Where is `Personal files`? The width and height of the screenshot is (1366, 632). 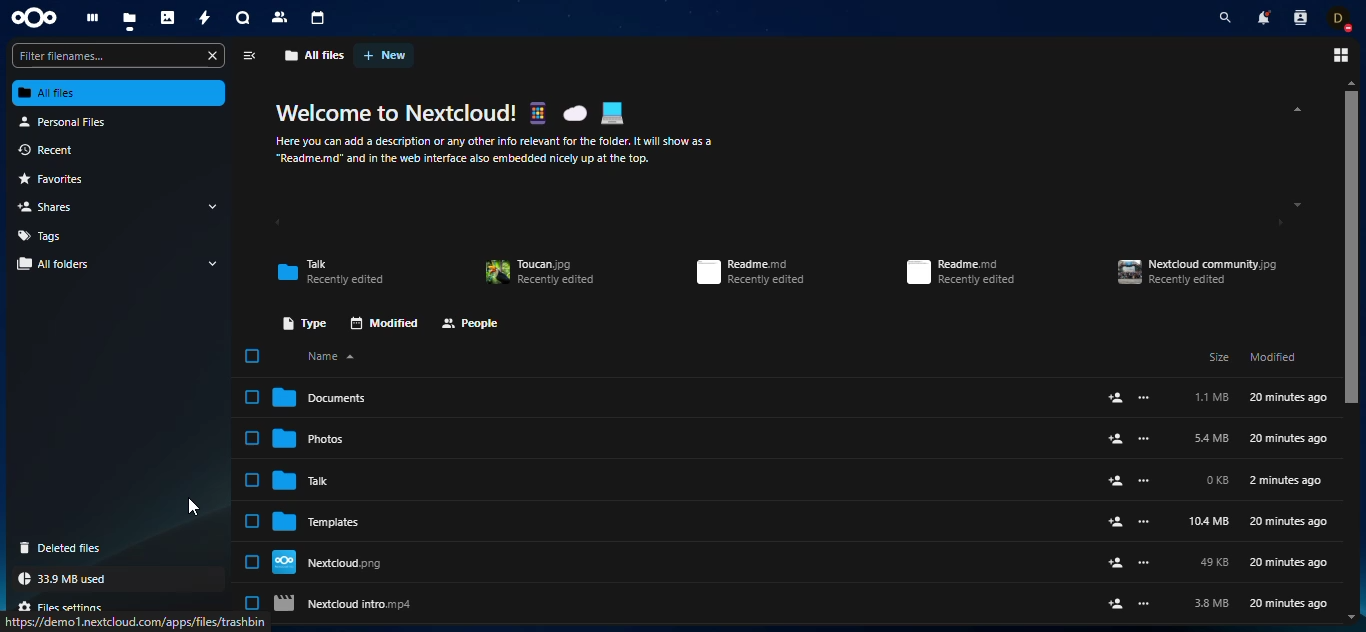 Personal files is located at coordinates (65, 121).